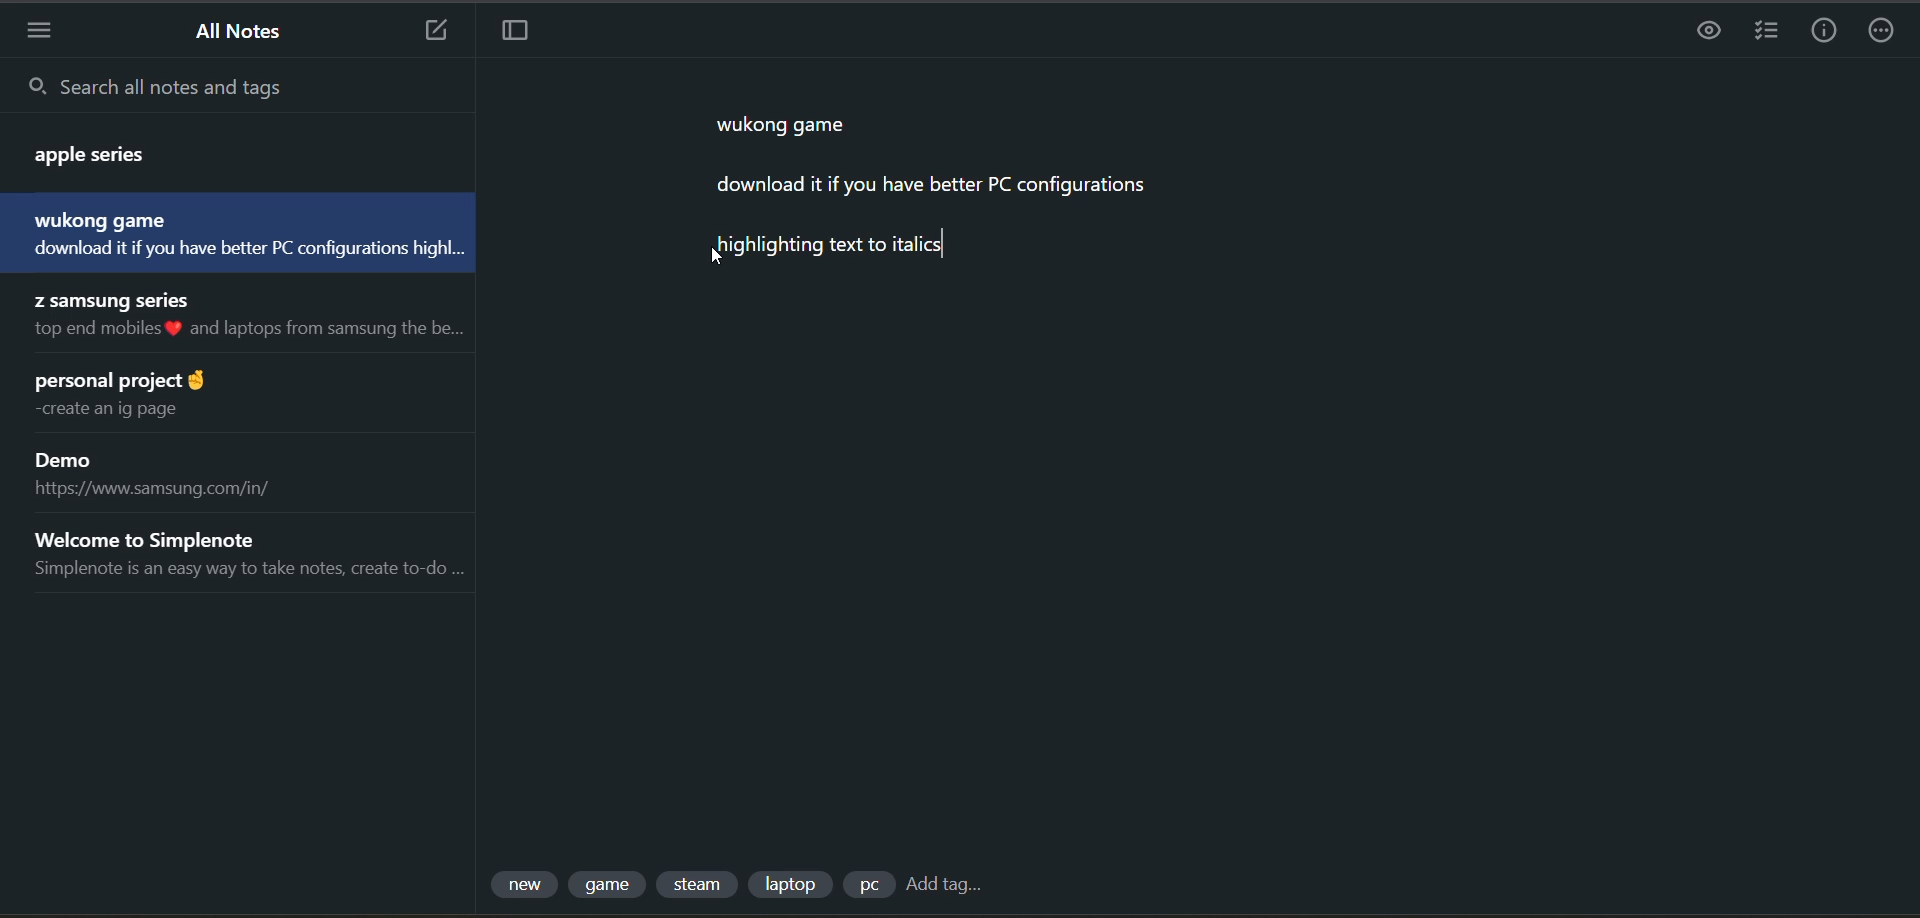 The width and height of the screenshot is (1920, 918). Describe the element at coordinates (175, 476) in the screenshot. I see `note title and preview` at that location.